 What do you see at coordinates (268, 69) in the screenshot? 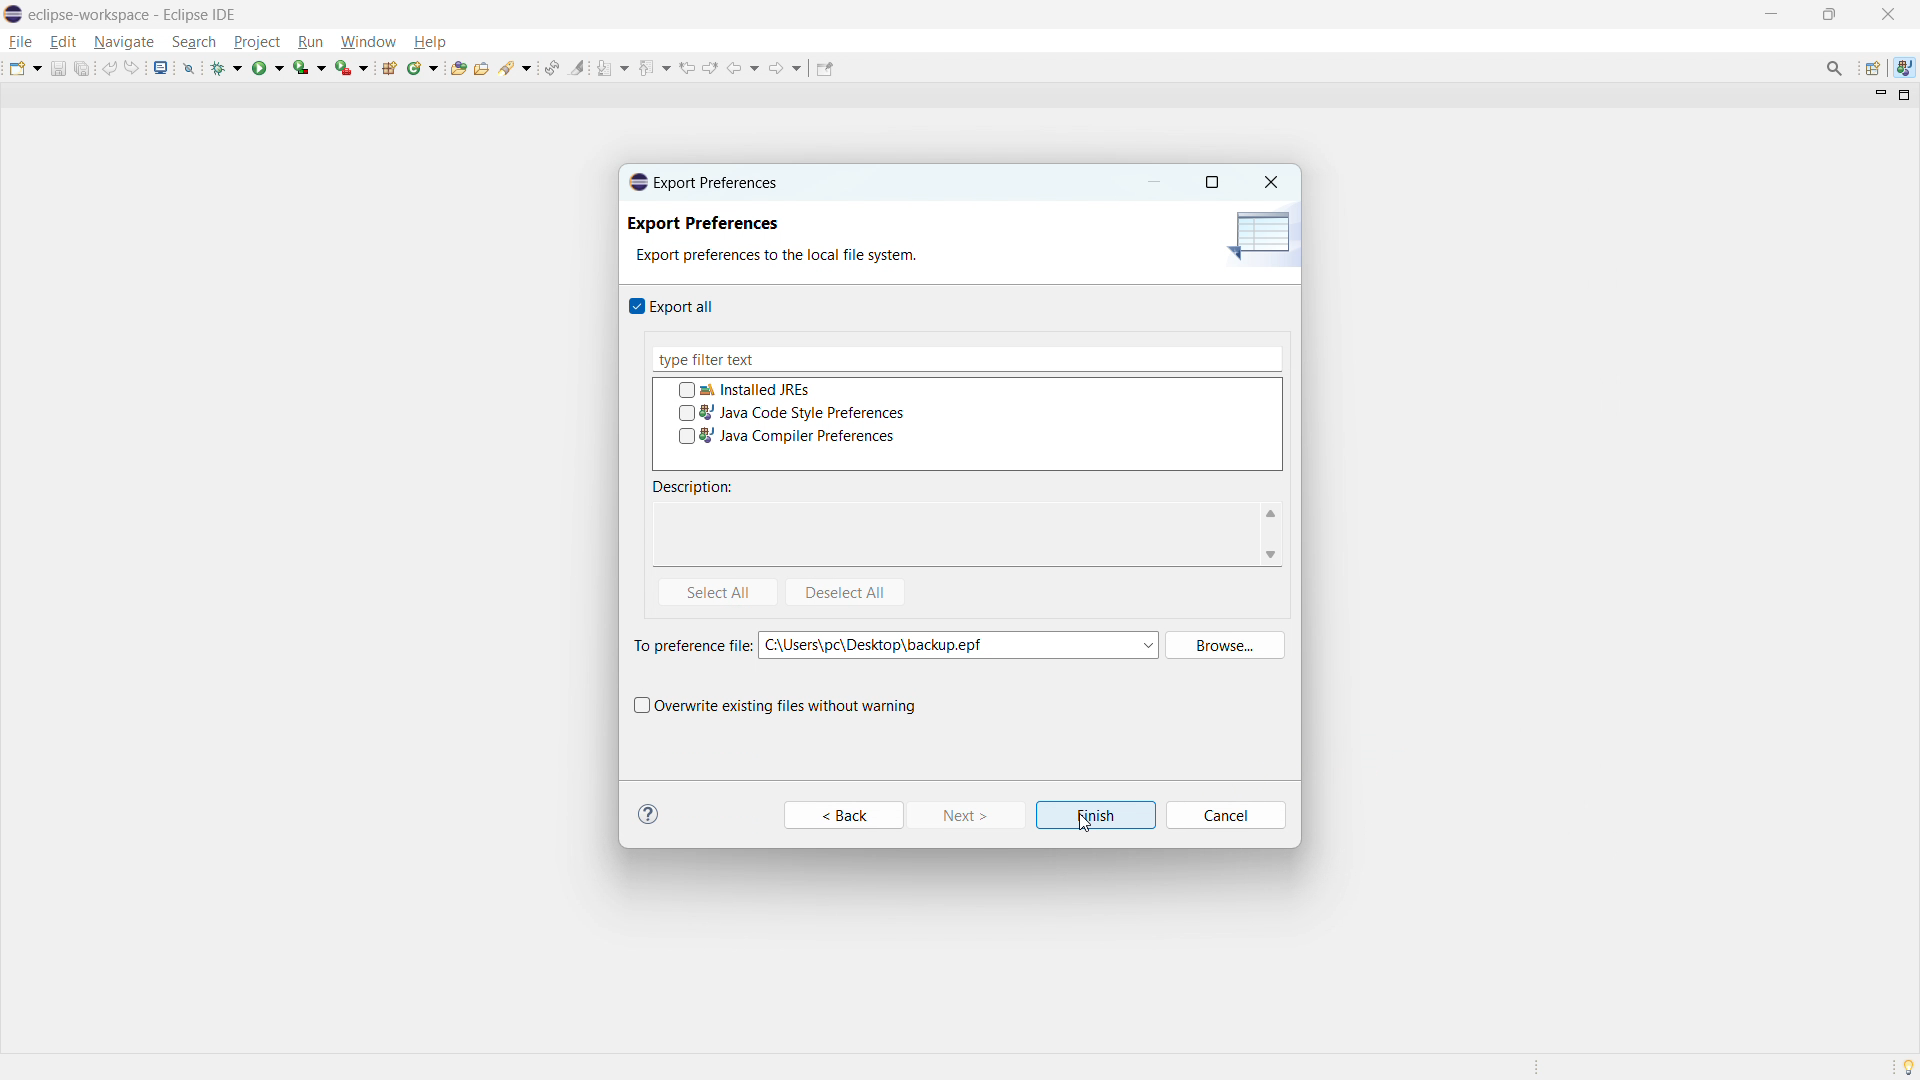
I see `run` at bounding box center [268, 69].